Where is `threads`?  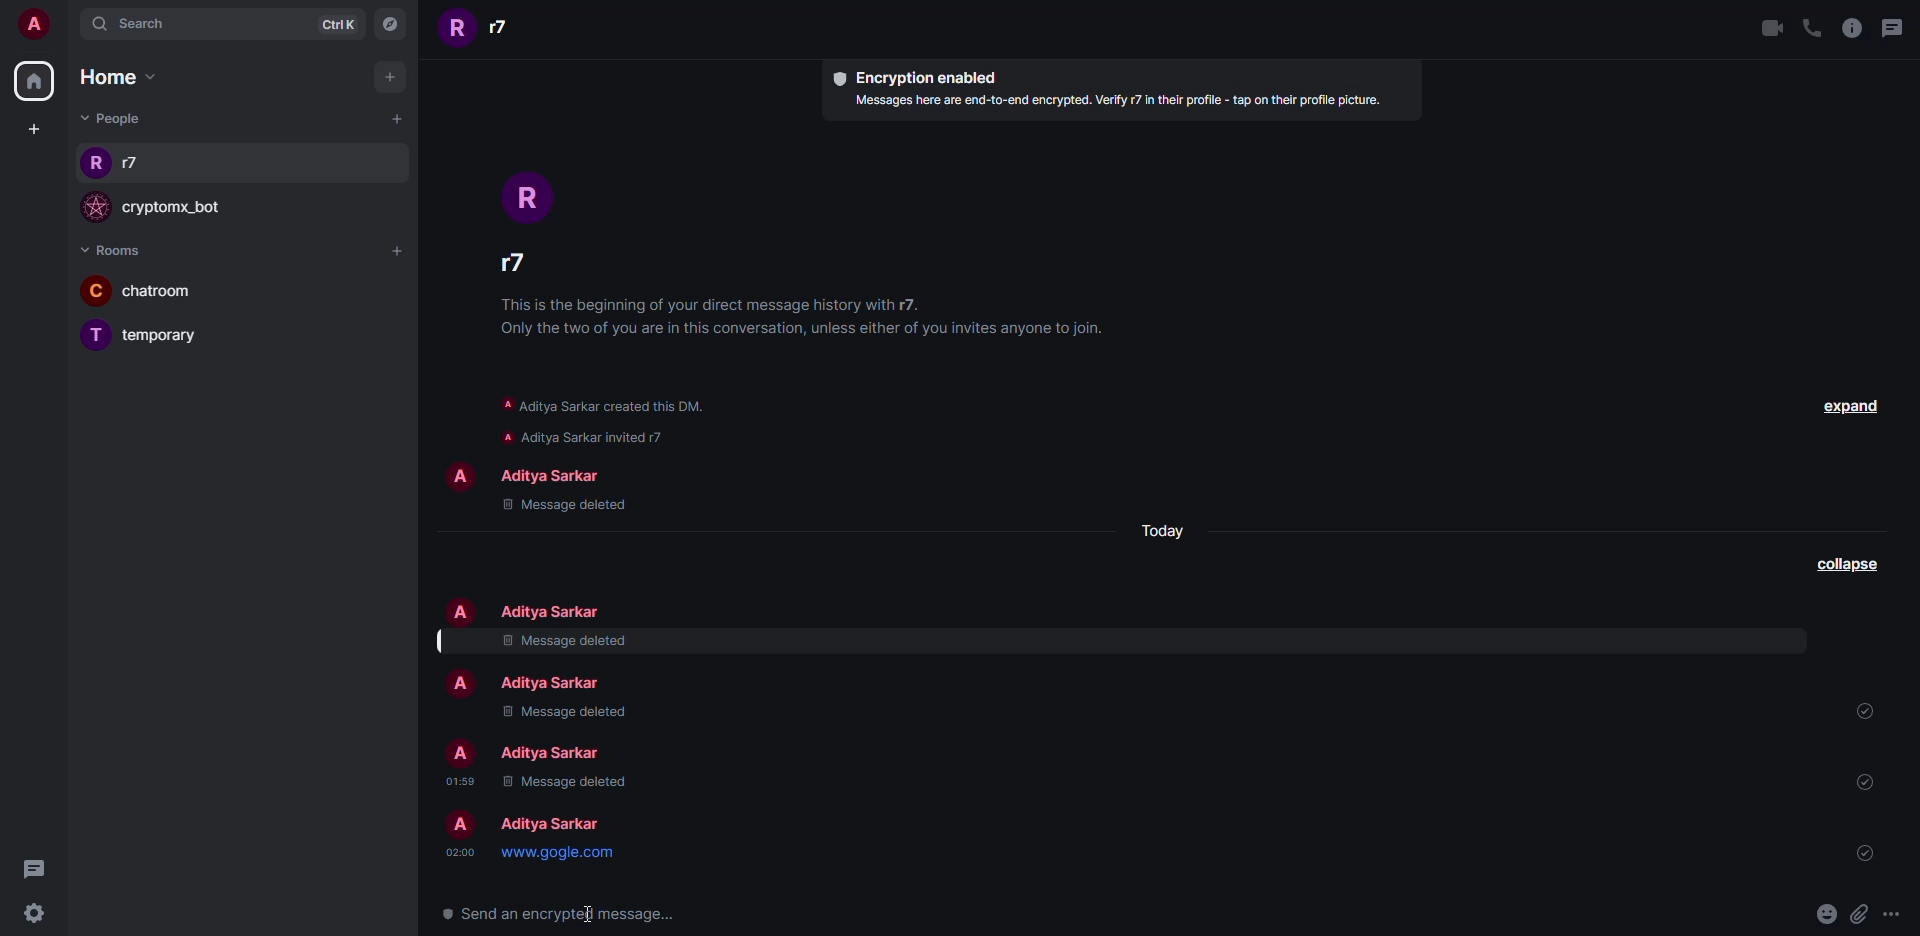
threads is located at coordinates (33, 866).